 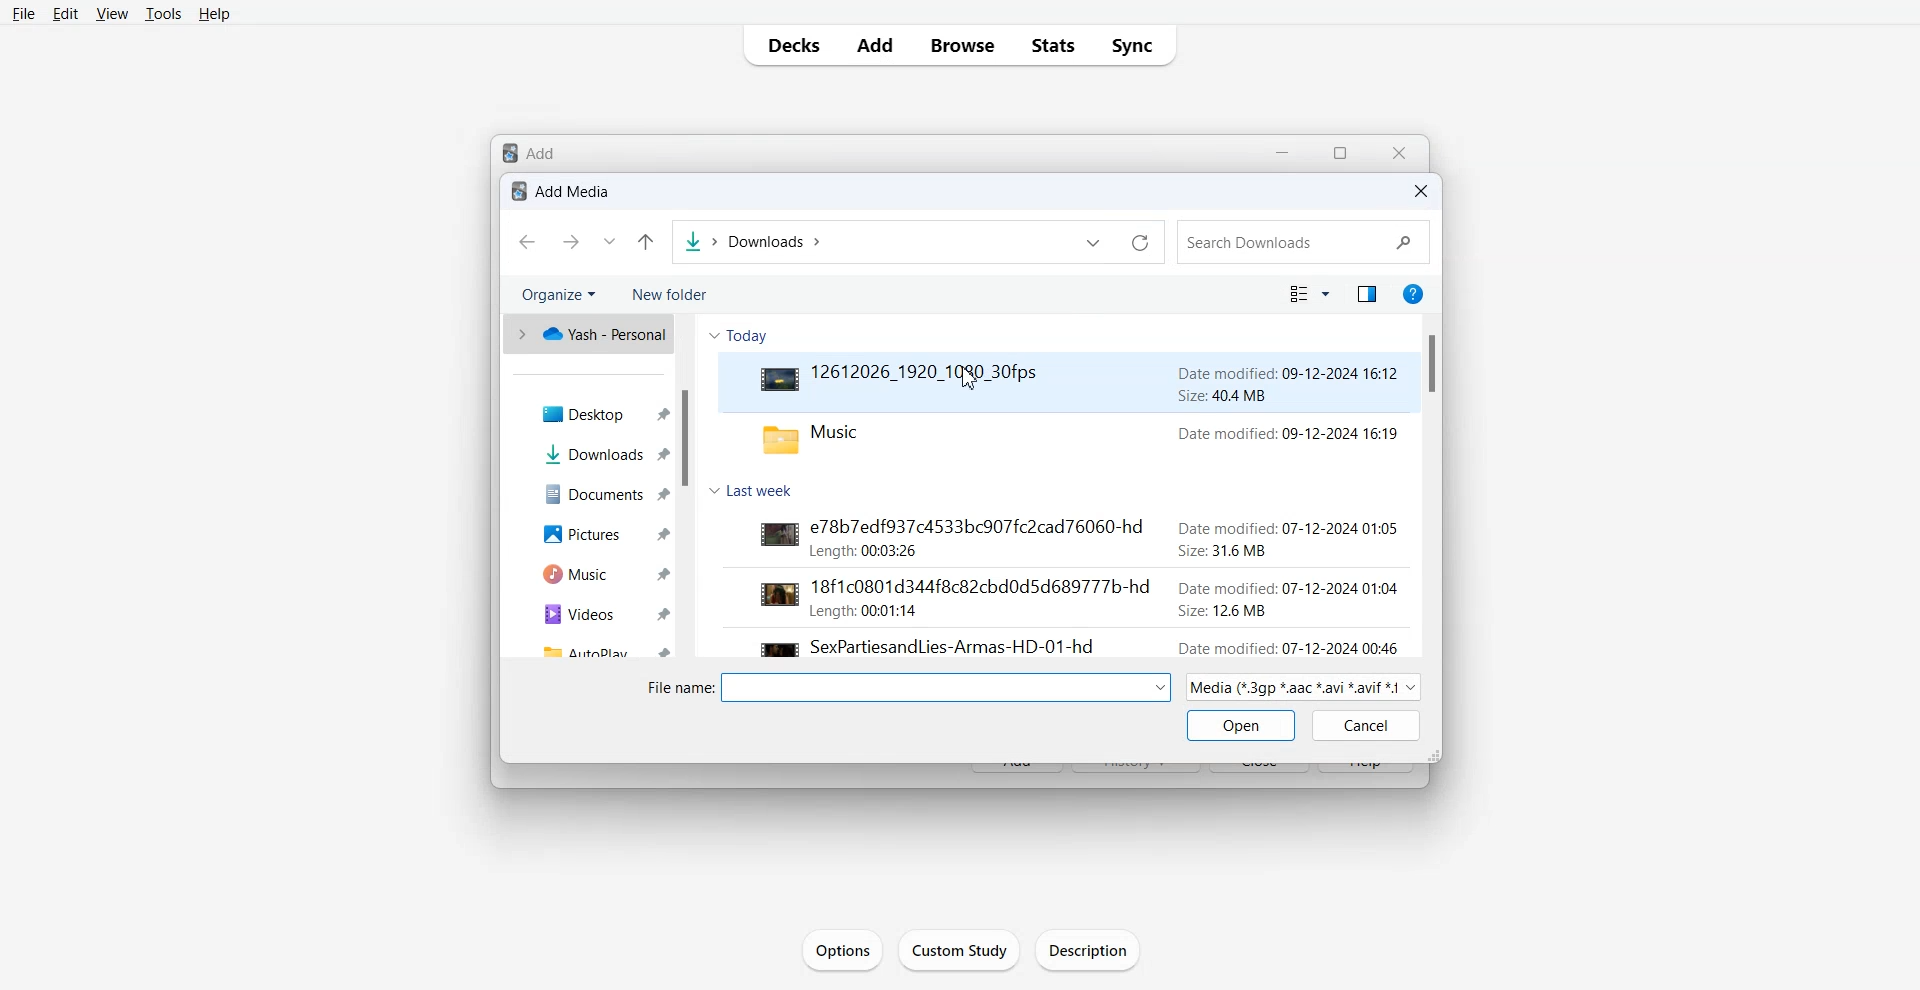 What do you see at coordinates (597, 577) in the screenshot?
I see `Music` at bounding box center [597, 577].